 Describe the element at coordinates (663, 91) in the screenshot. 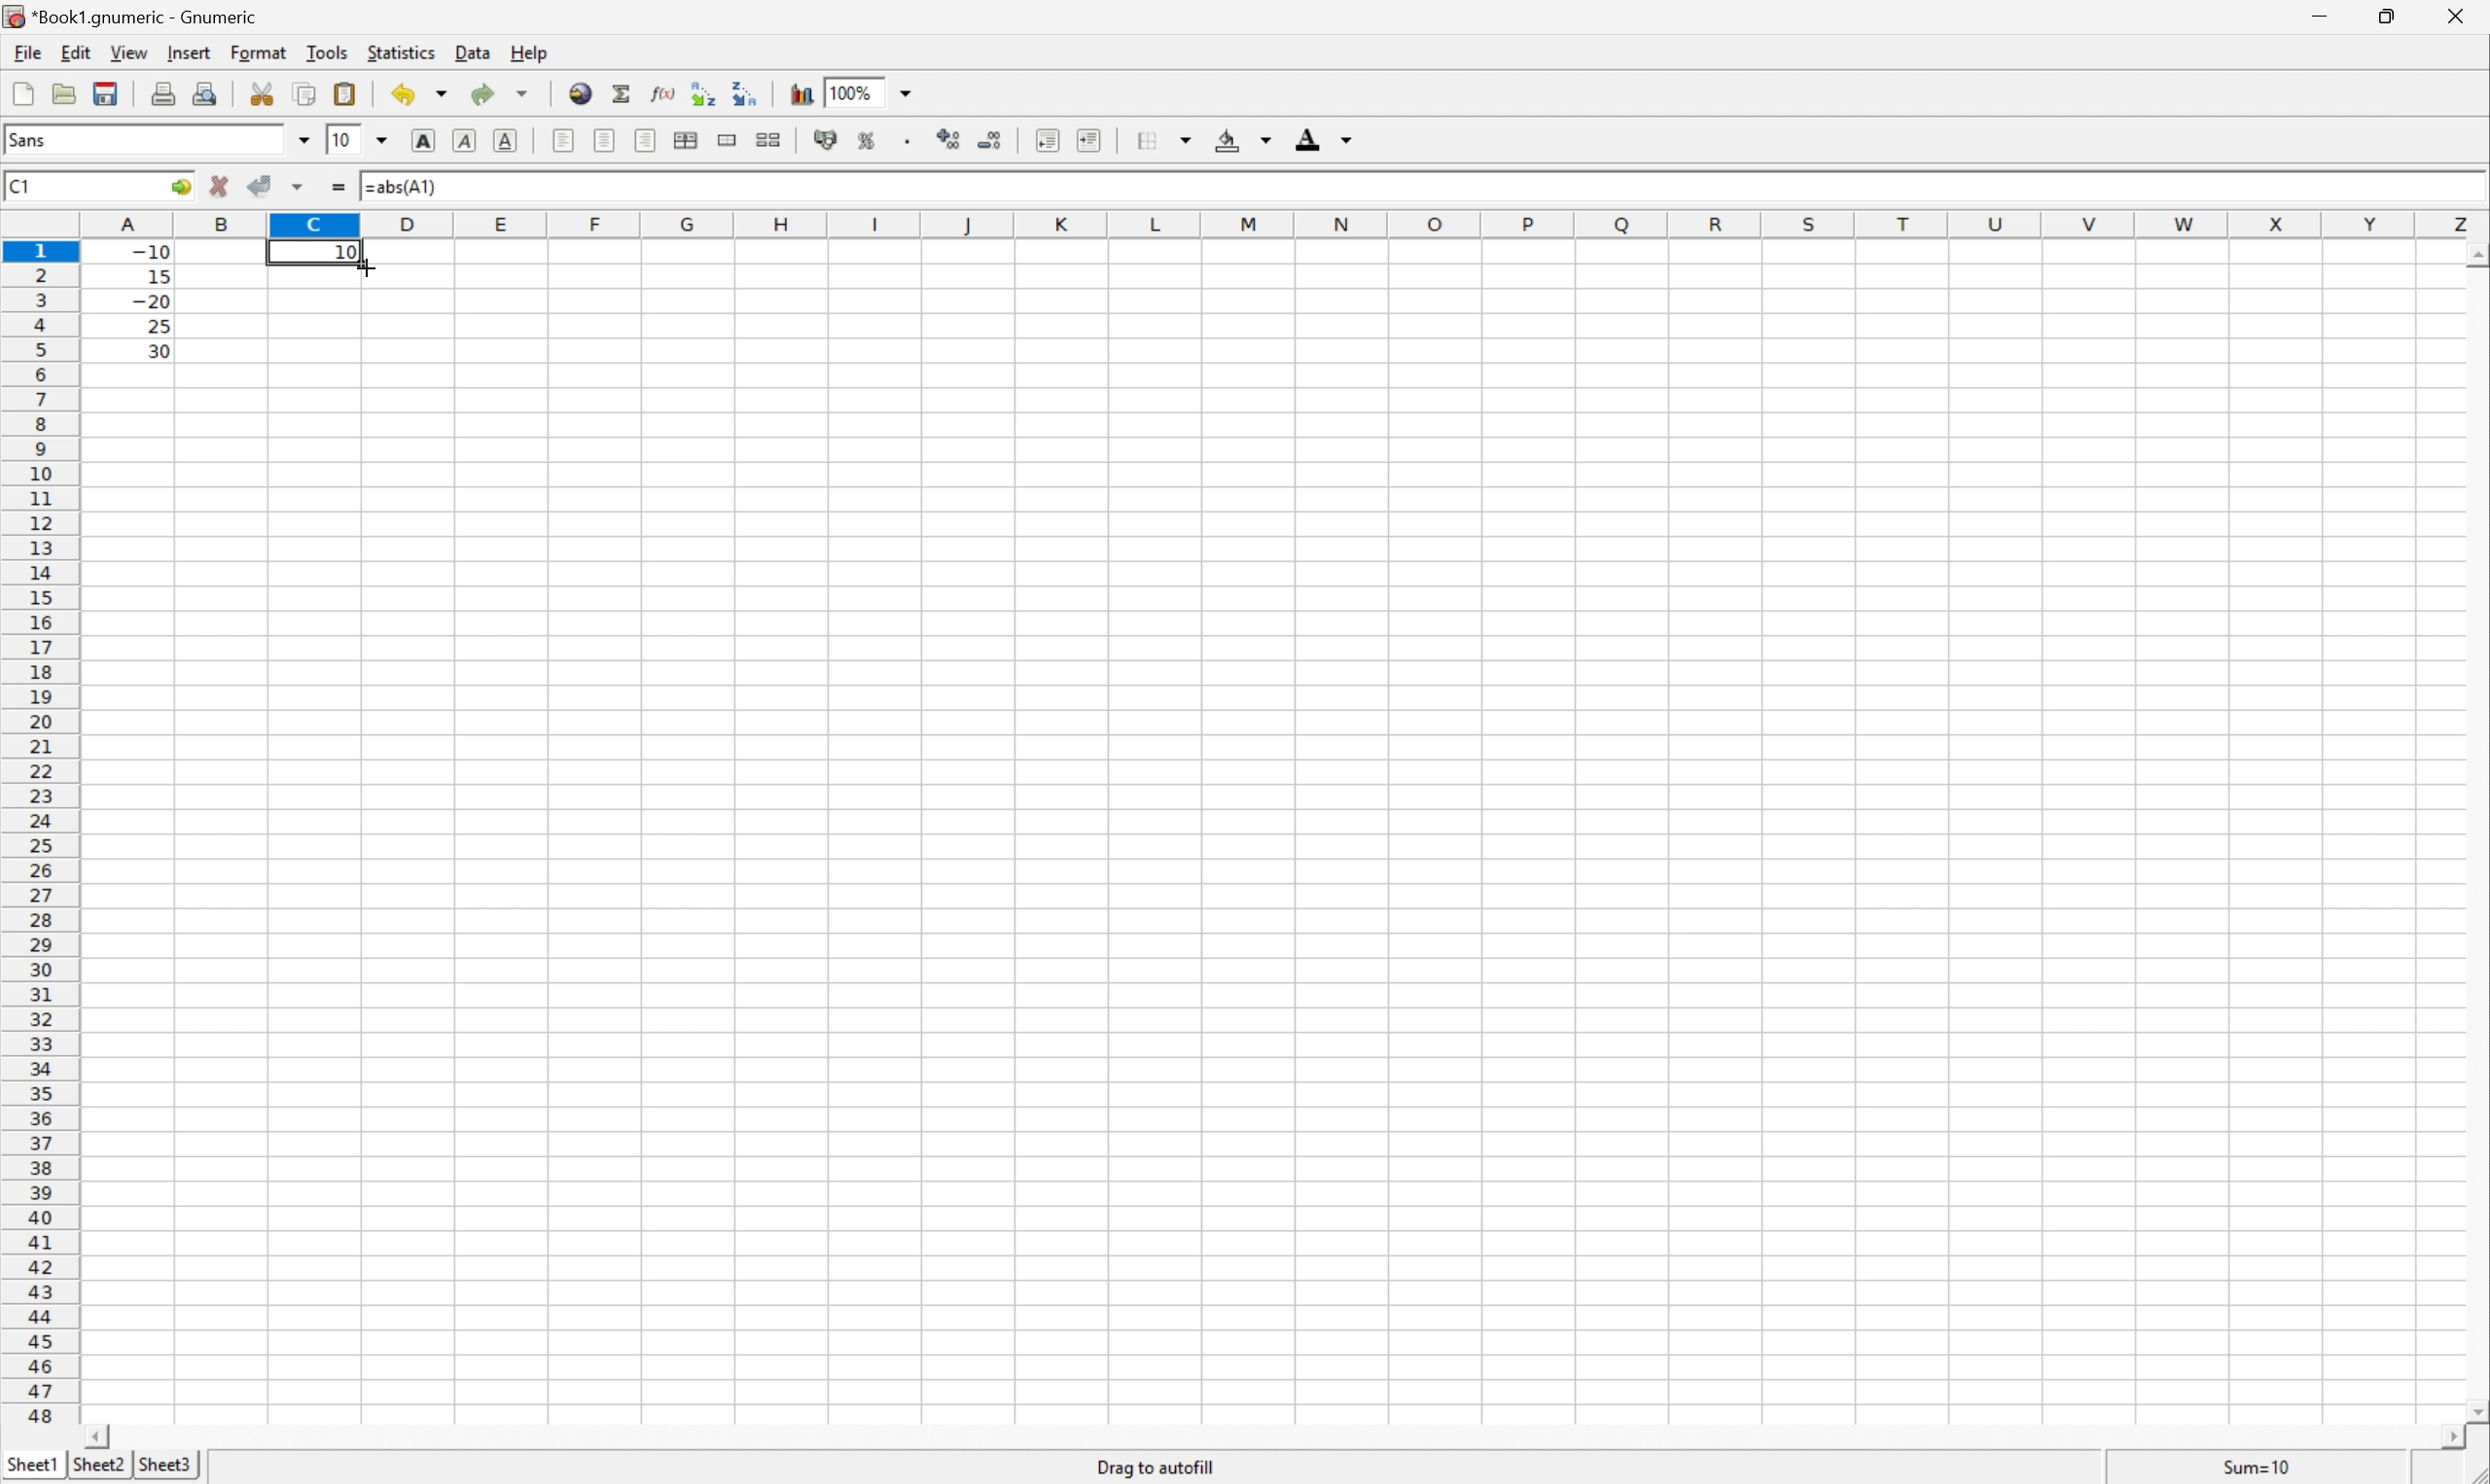

I see `Edit a function in current cell` at that location.